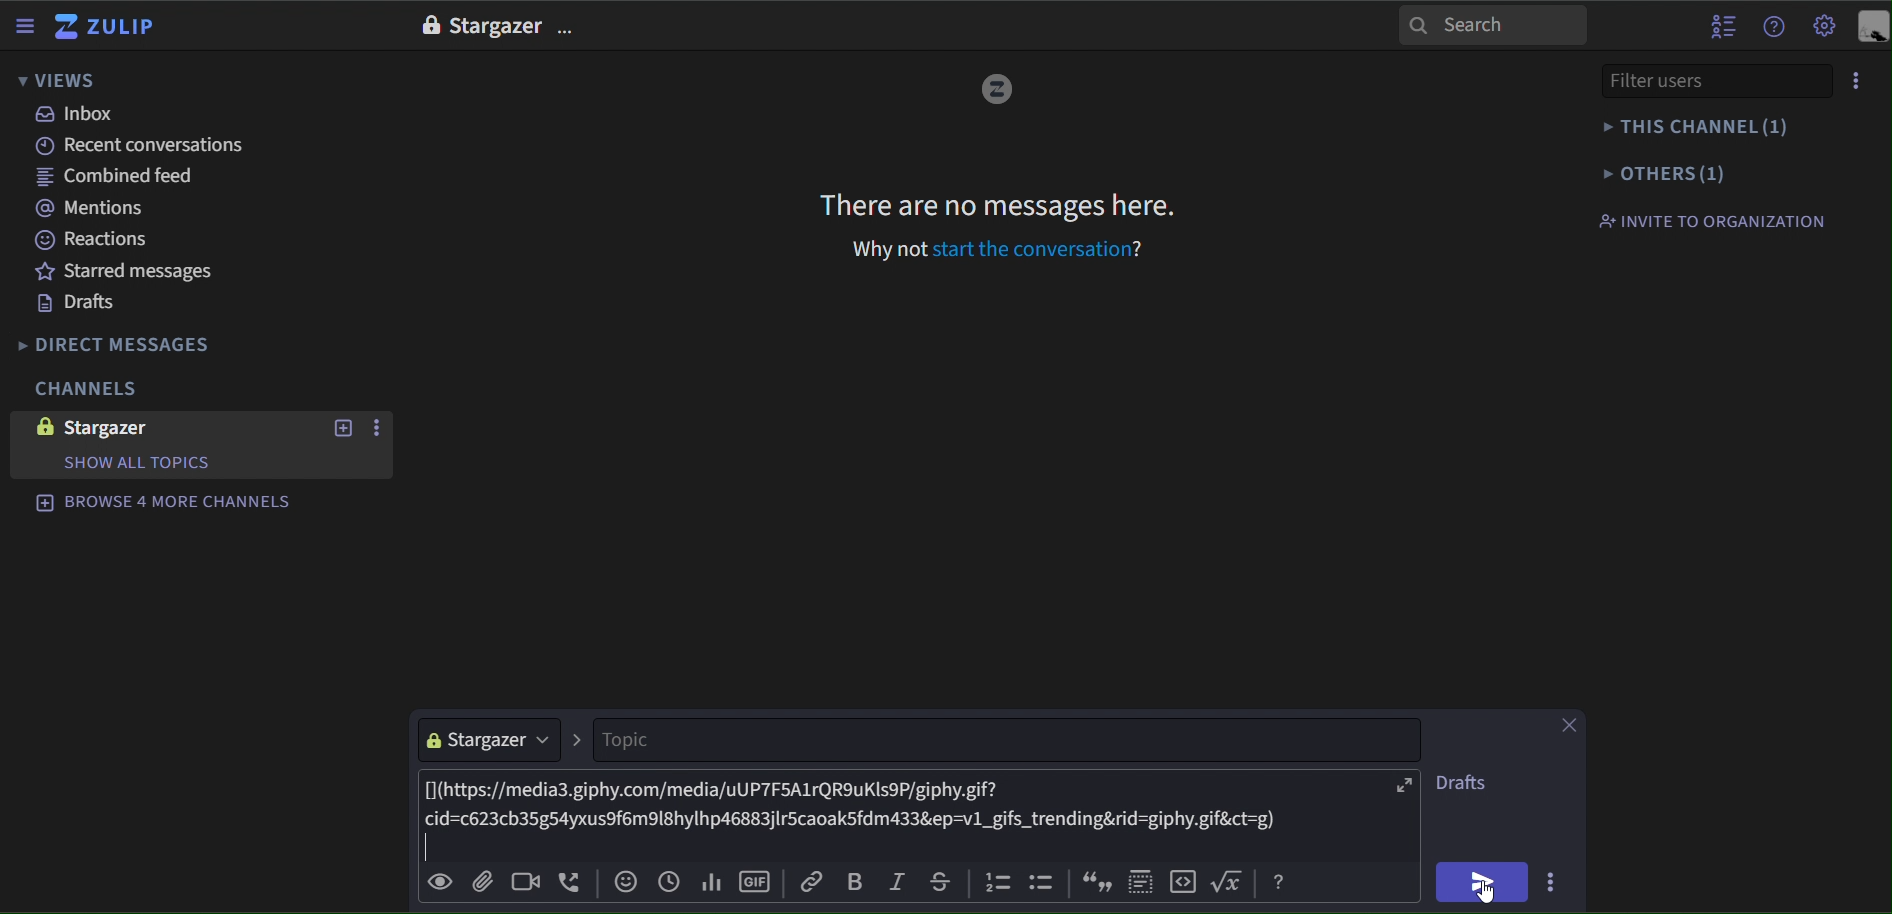 This screenshot has width=1892, height=914. I want to click on frequency, so click(710, 879).